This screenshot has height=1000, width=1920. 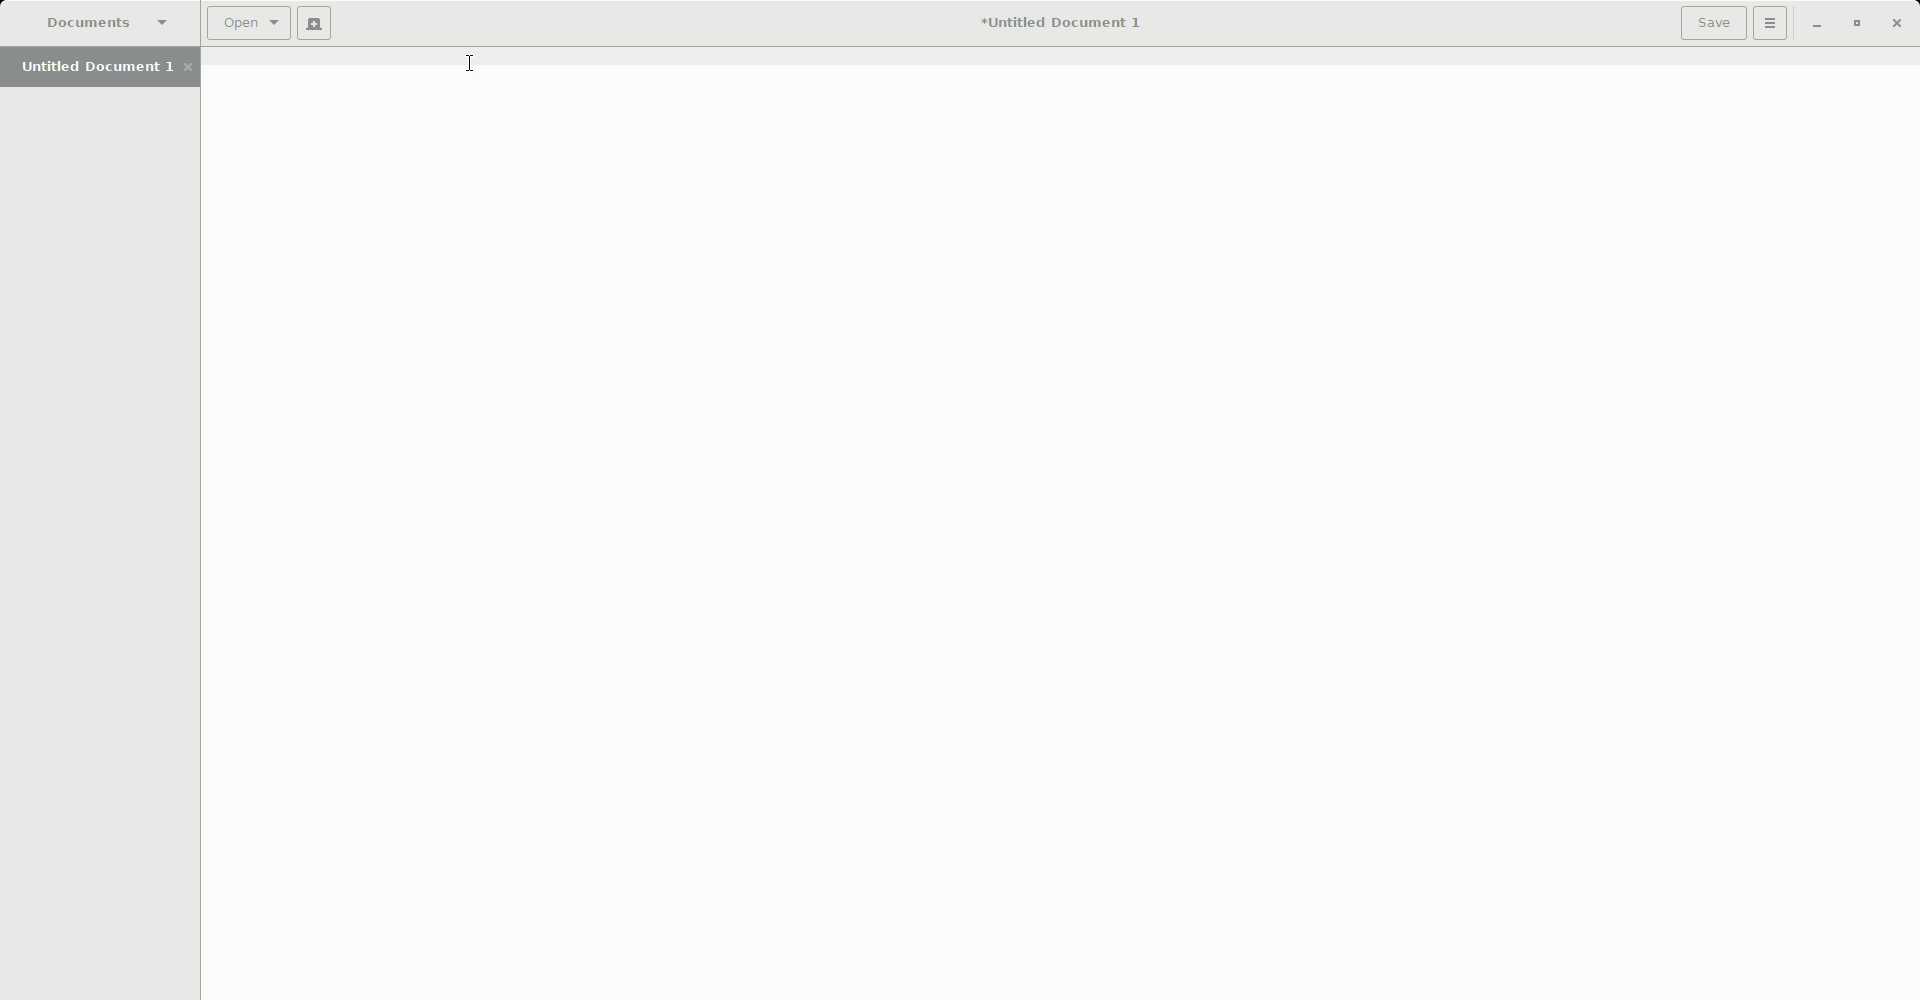 What do you see at coordinates (108, 21) in the screenshot?
I see `Documents` at bounding box center [108, 21].